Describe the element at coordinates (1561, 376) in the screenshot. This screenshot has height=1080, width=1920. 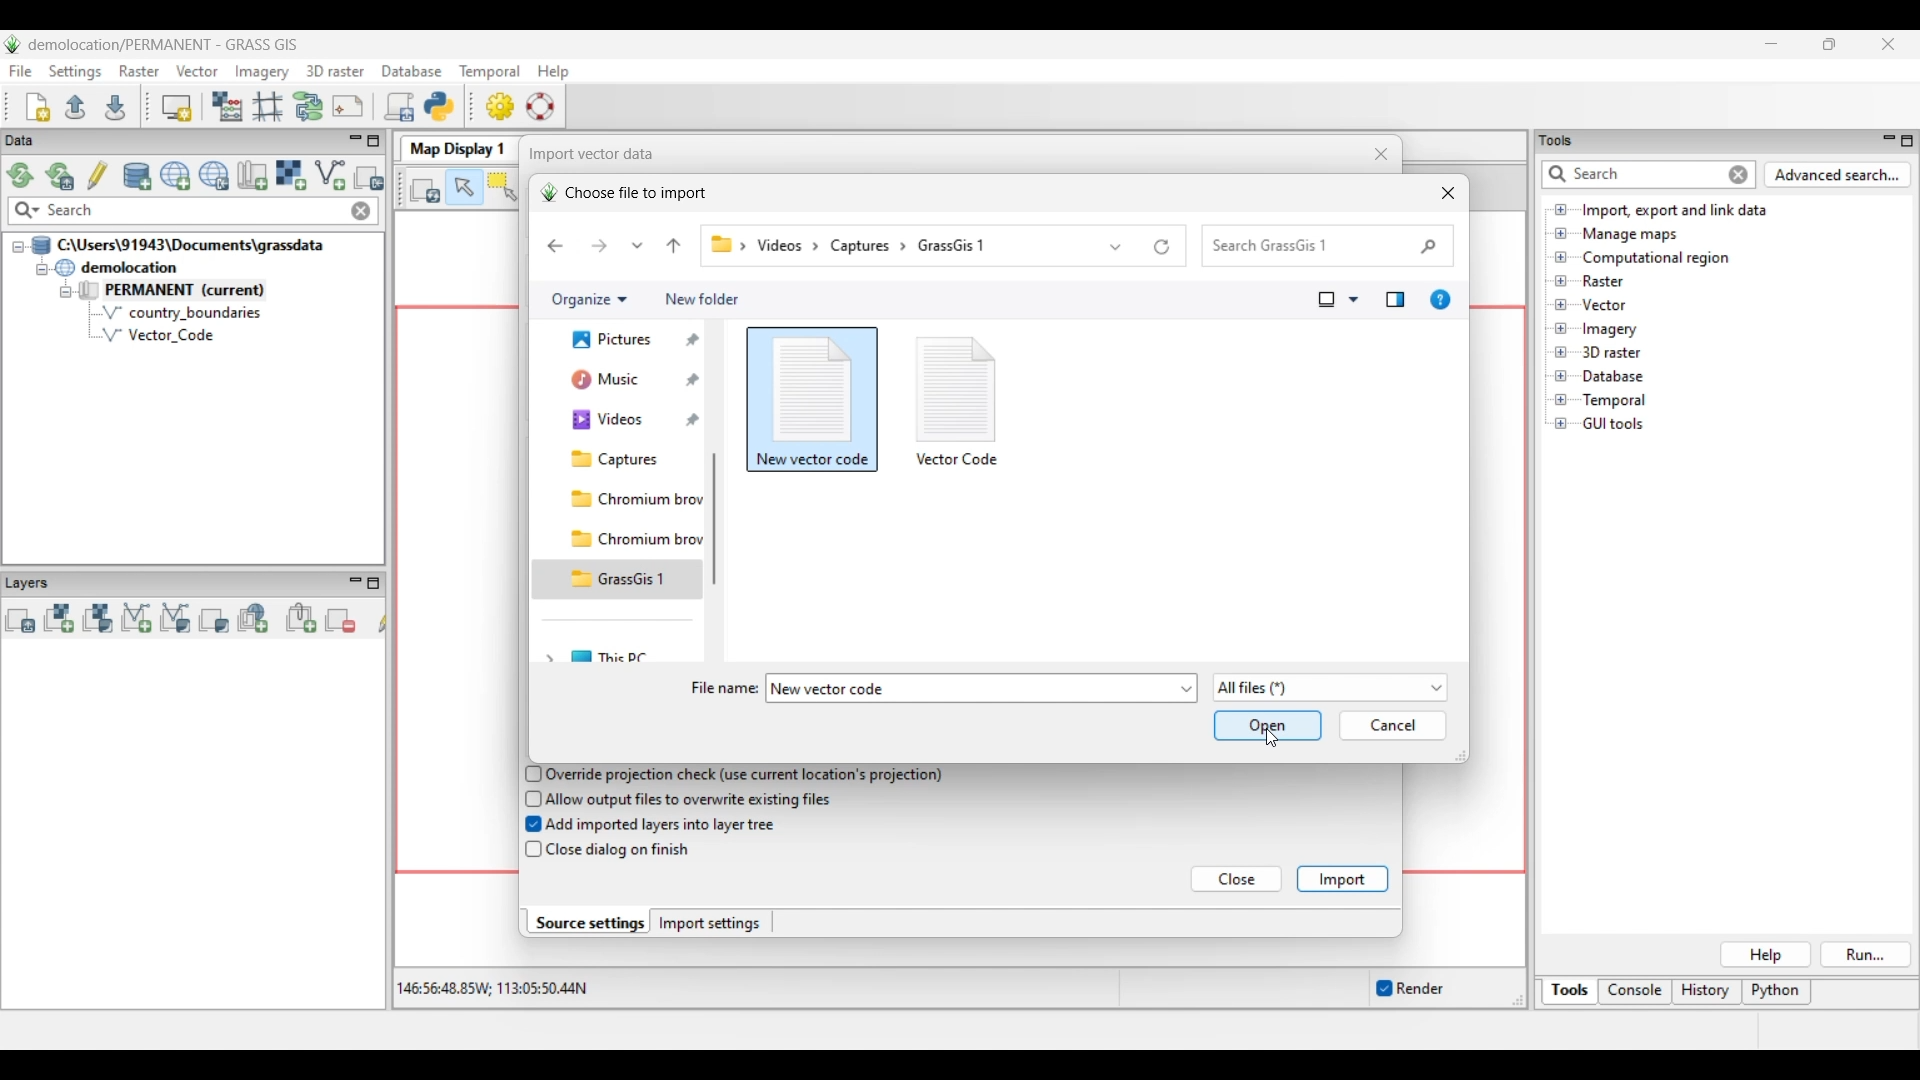
I see `Click to open Database` at that location.